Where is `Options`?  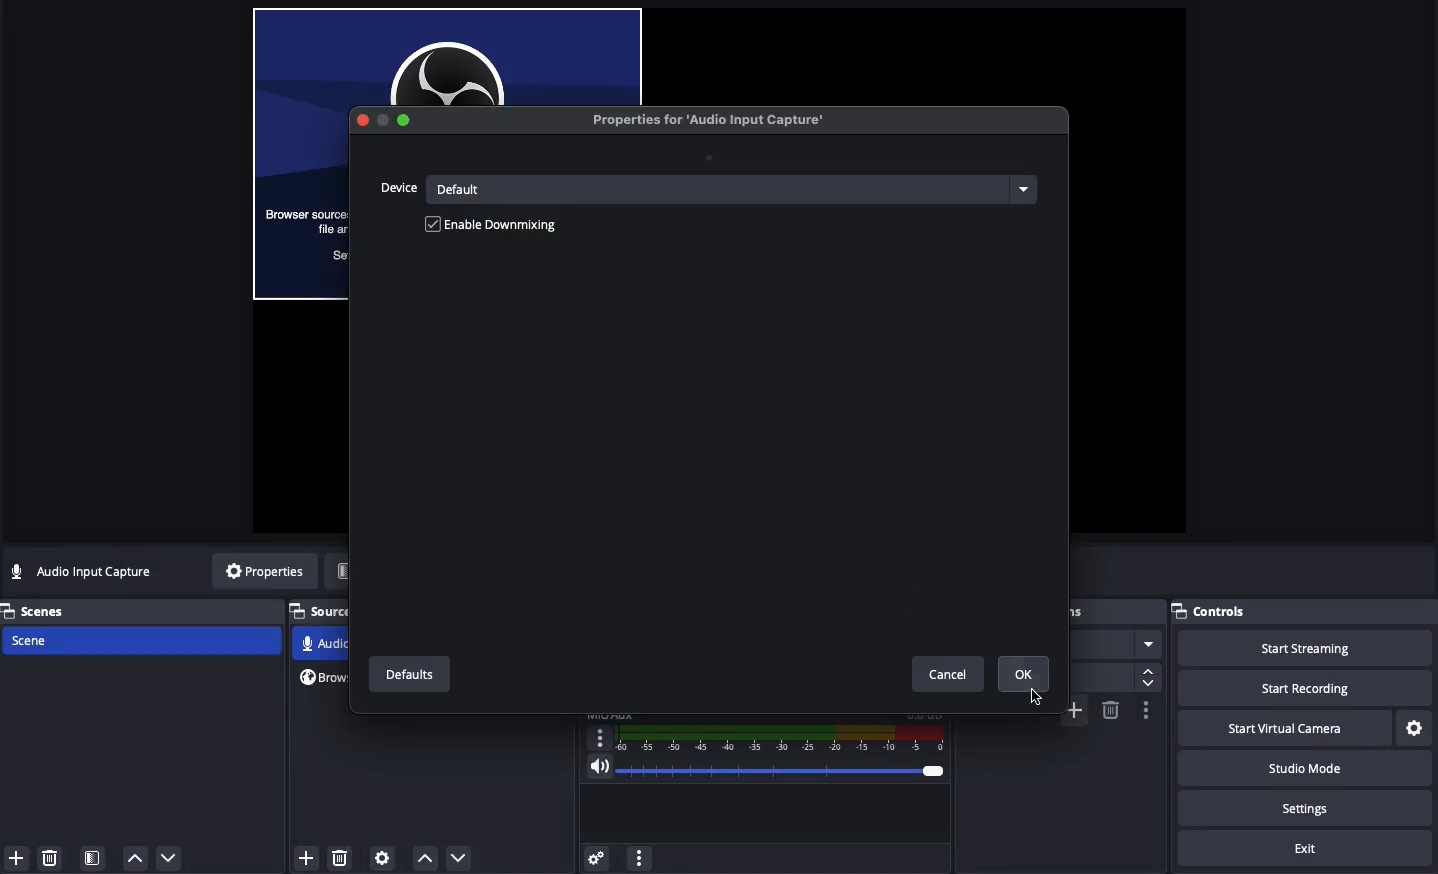 Options is located at coordinates (639, 855).